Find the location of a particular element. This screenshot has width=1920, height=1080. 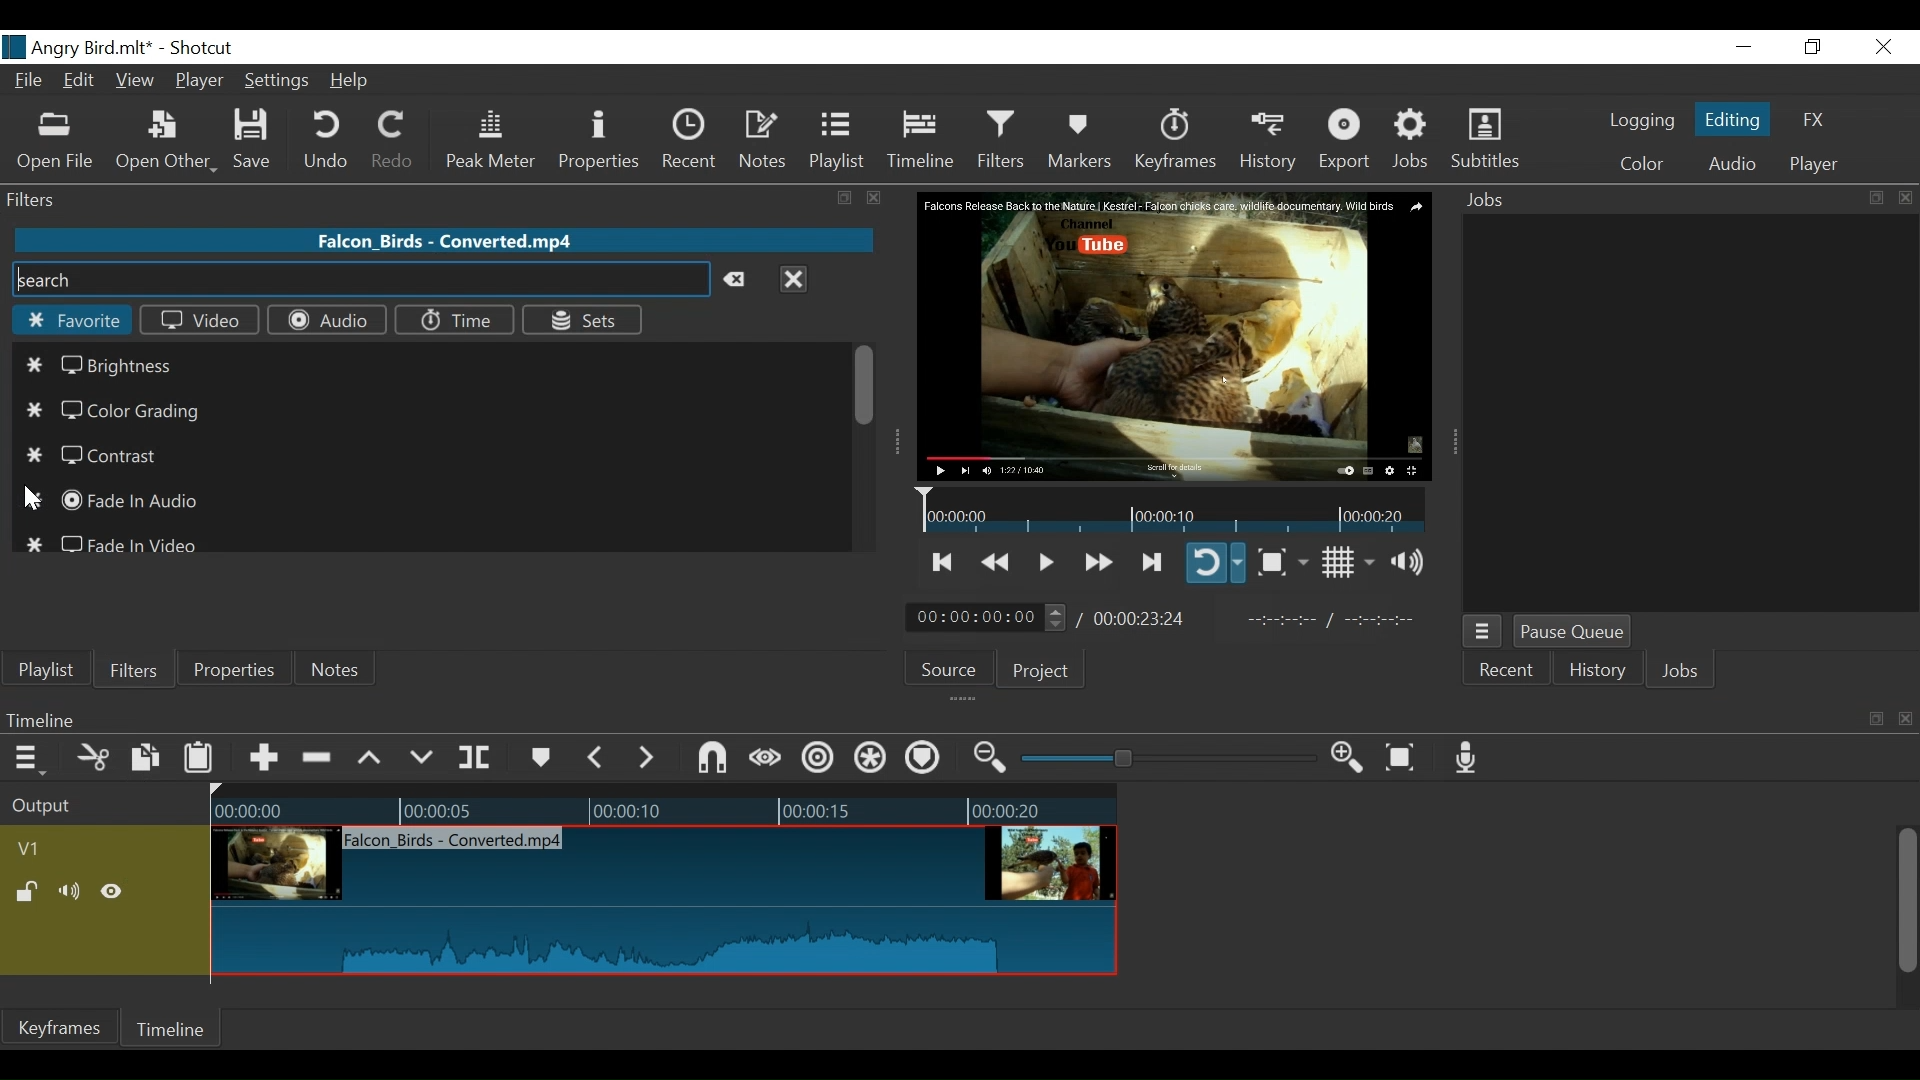

Remove cut is located at coordinates (319, 759).